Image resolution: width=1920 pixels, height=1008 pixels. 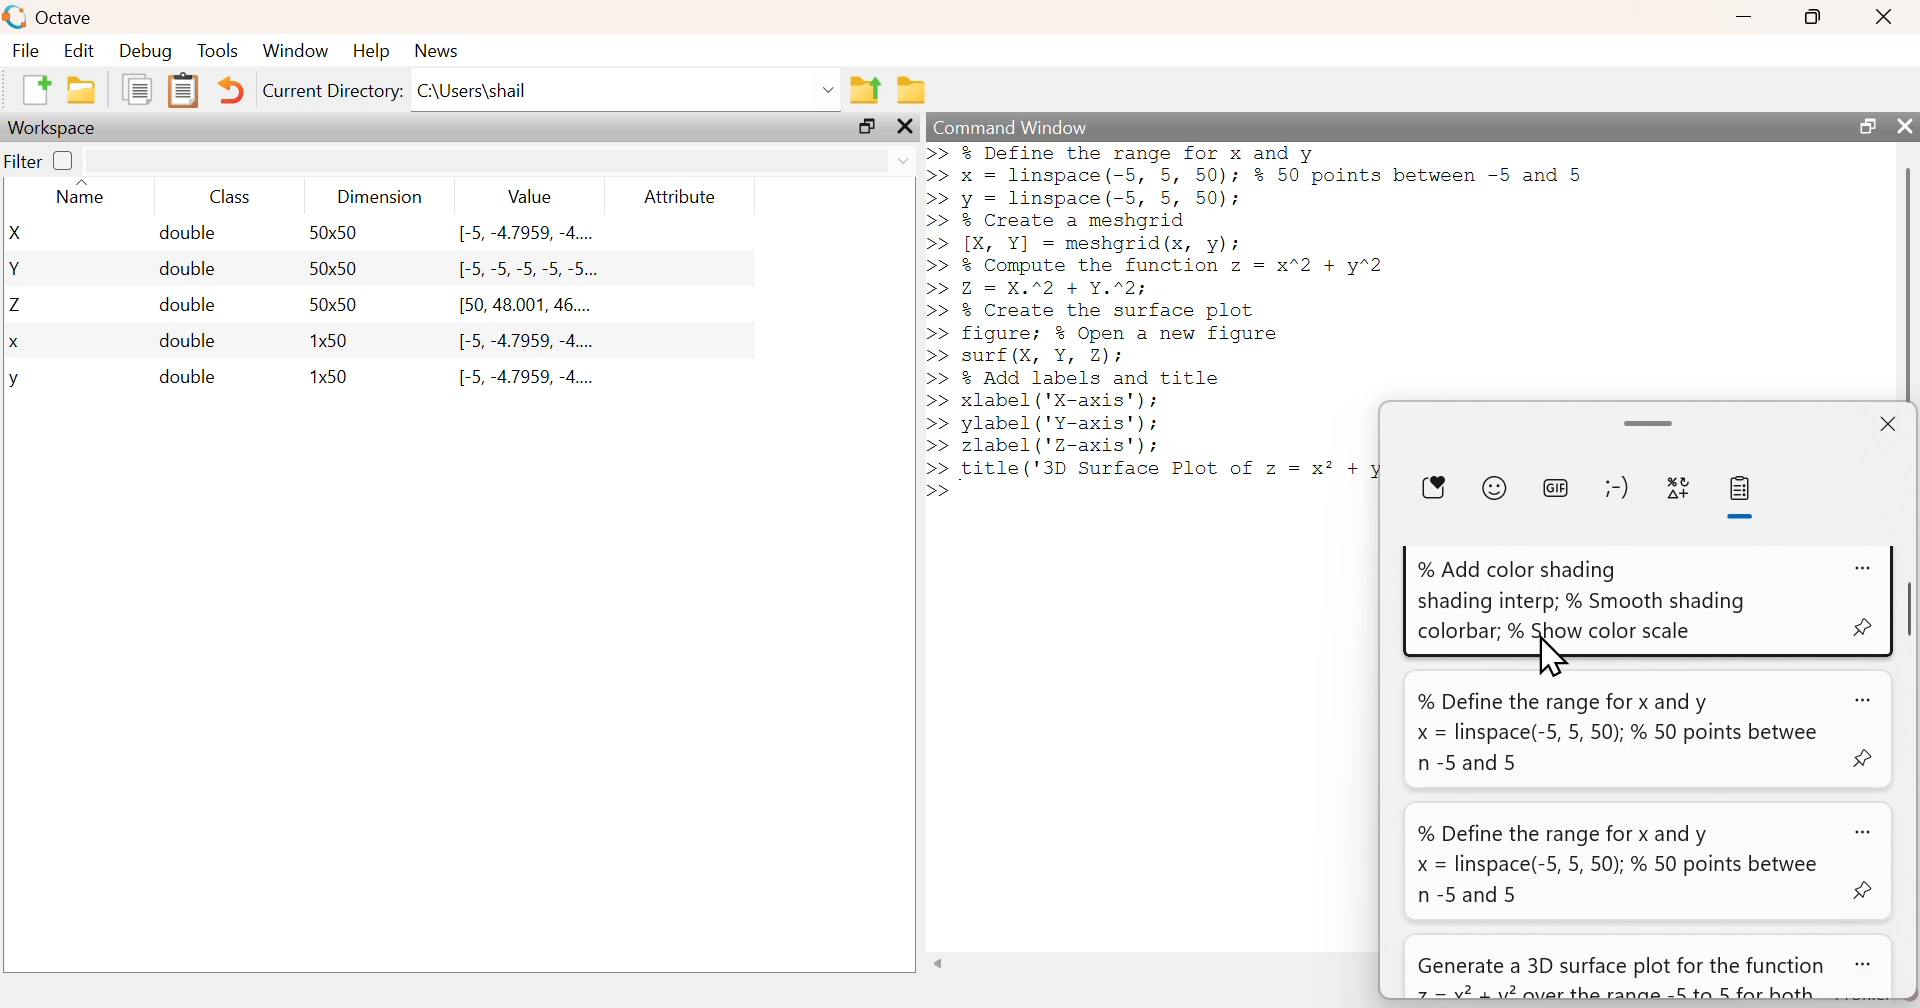 I want to click on More options, so click(x=1863, y=569).